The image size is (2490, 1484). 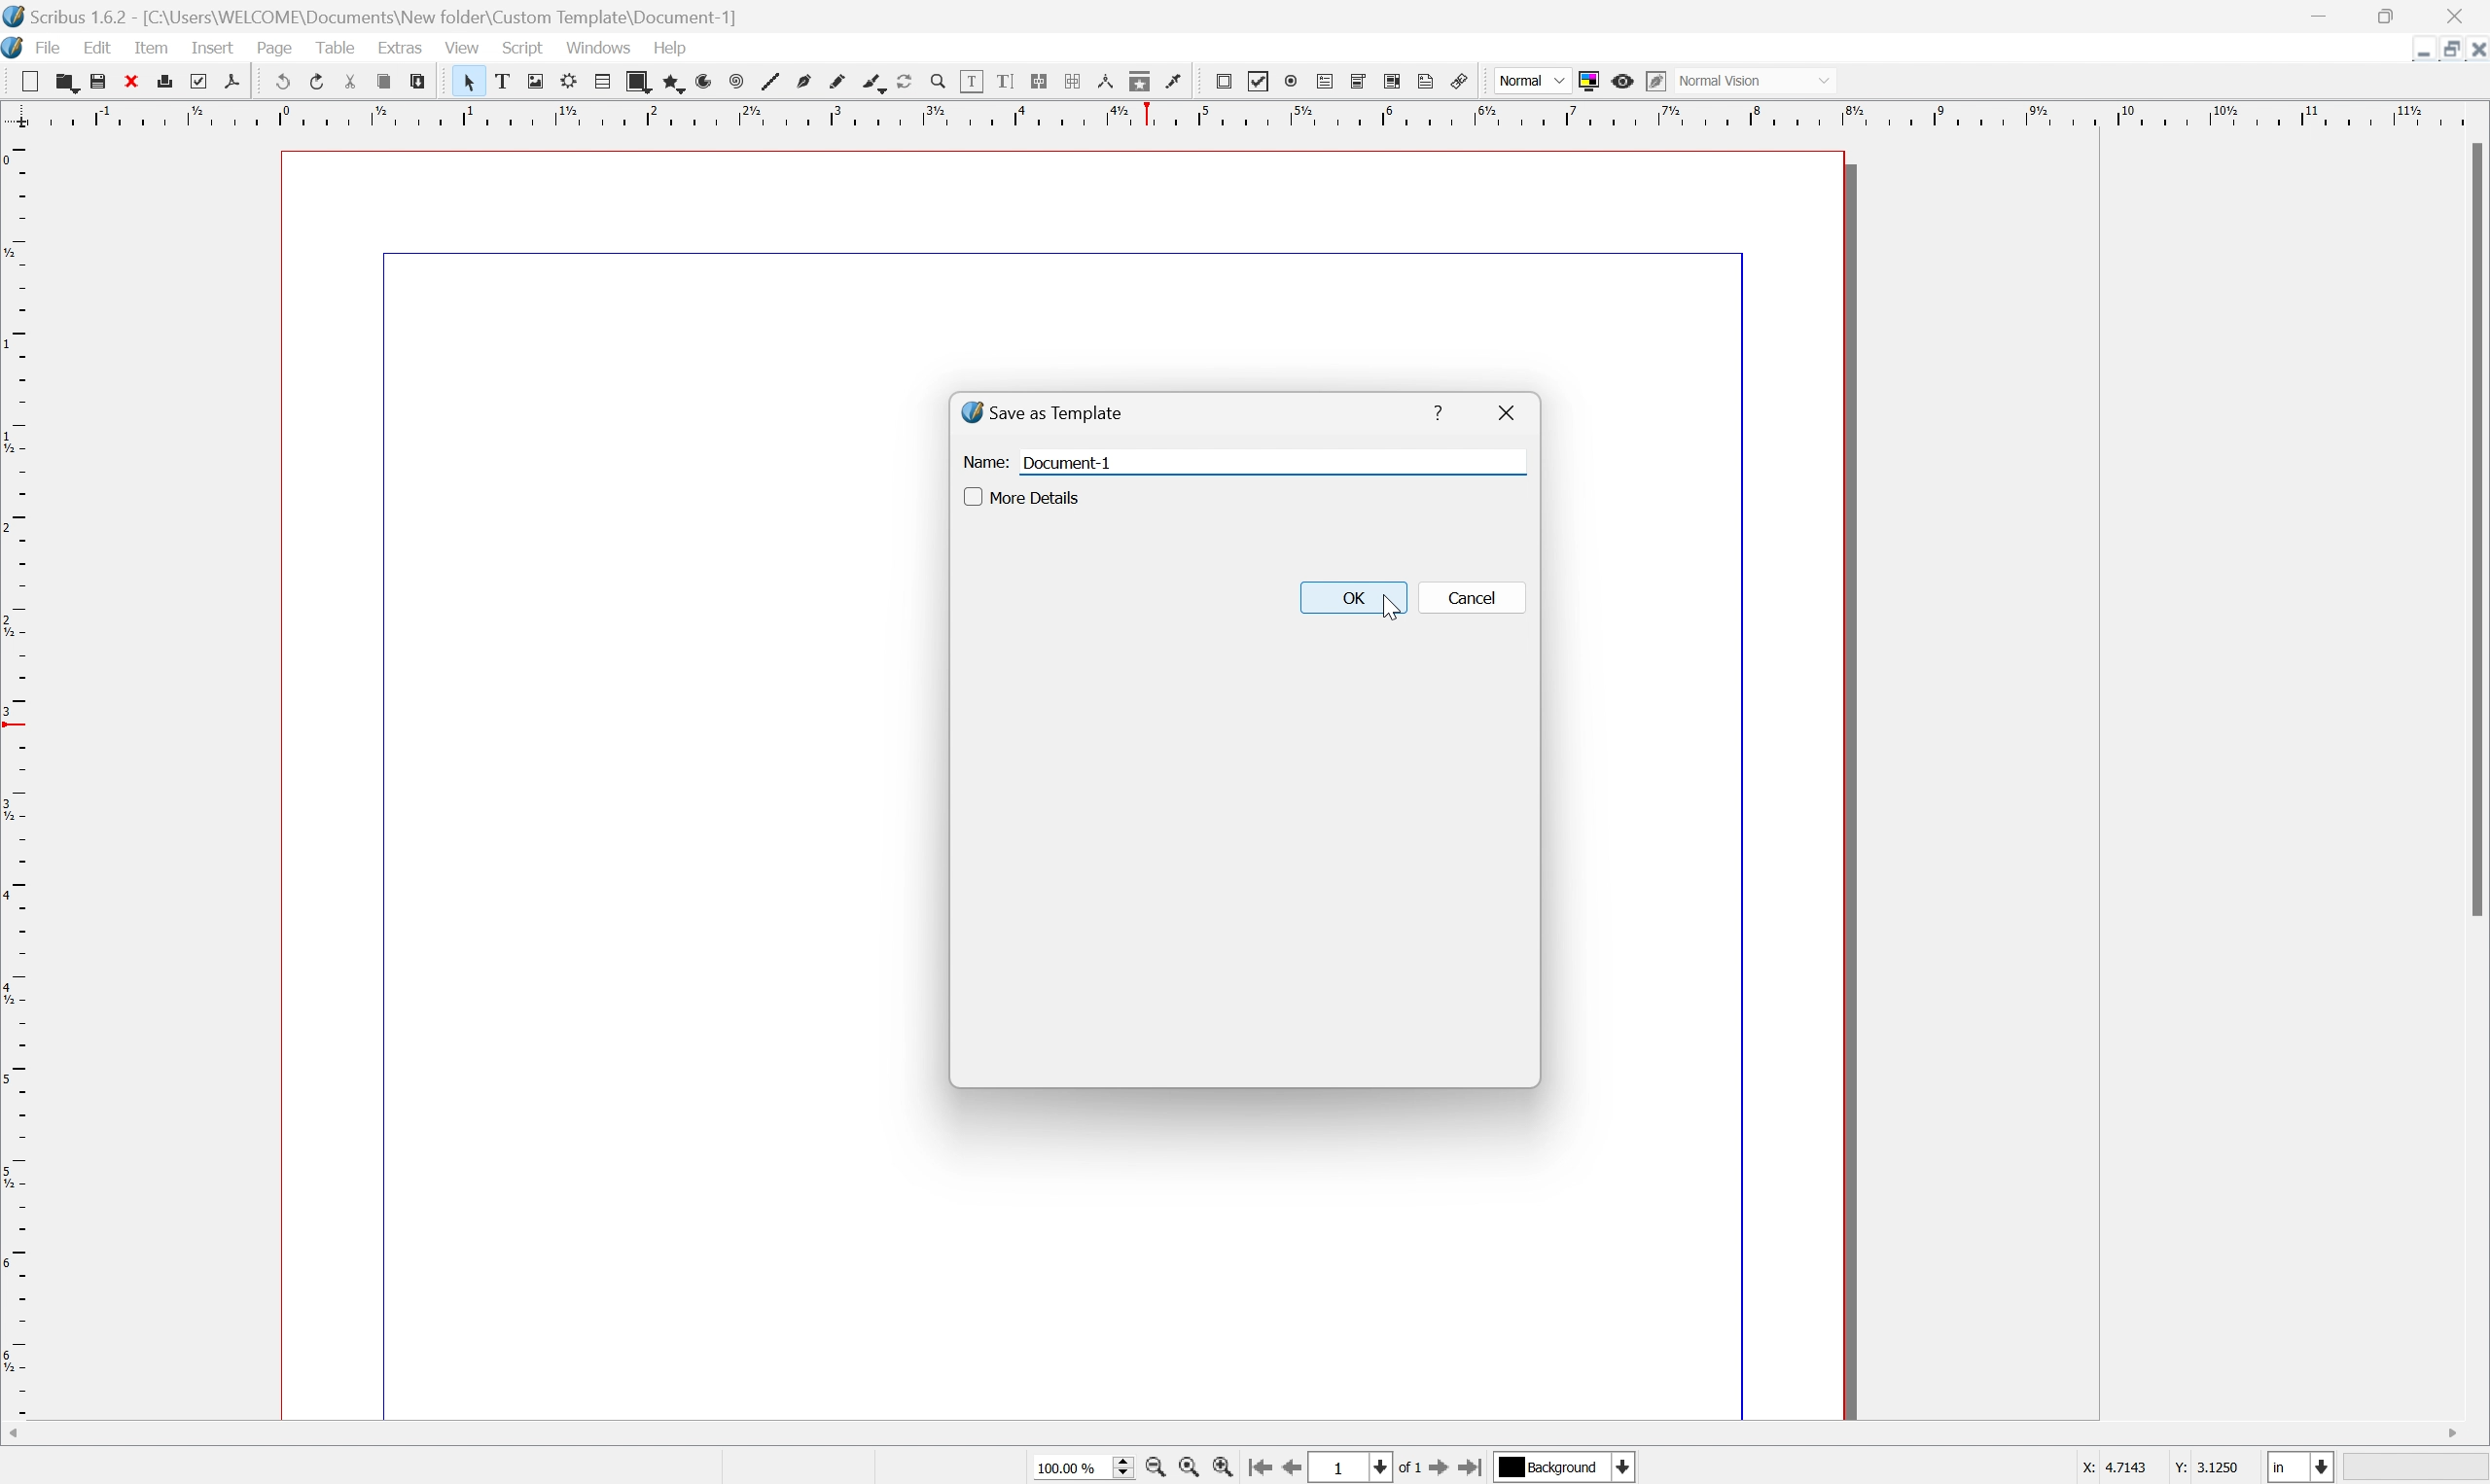 What do you see at coordinates (1065, 464) in the screenshot?
I see `Document - 1` at bounding box center [1065, 464].